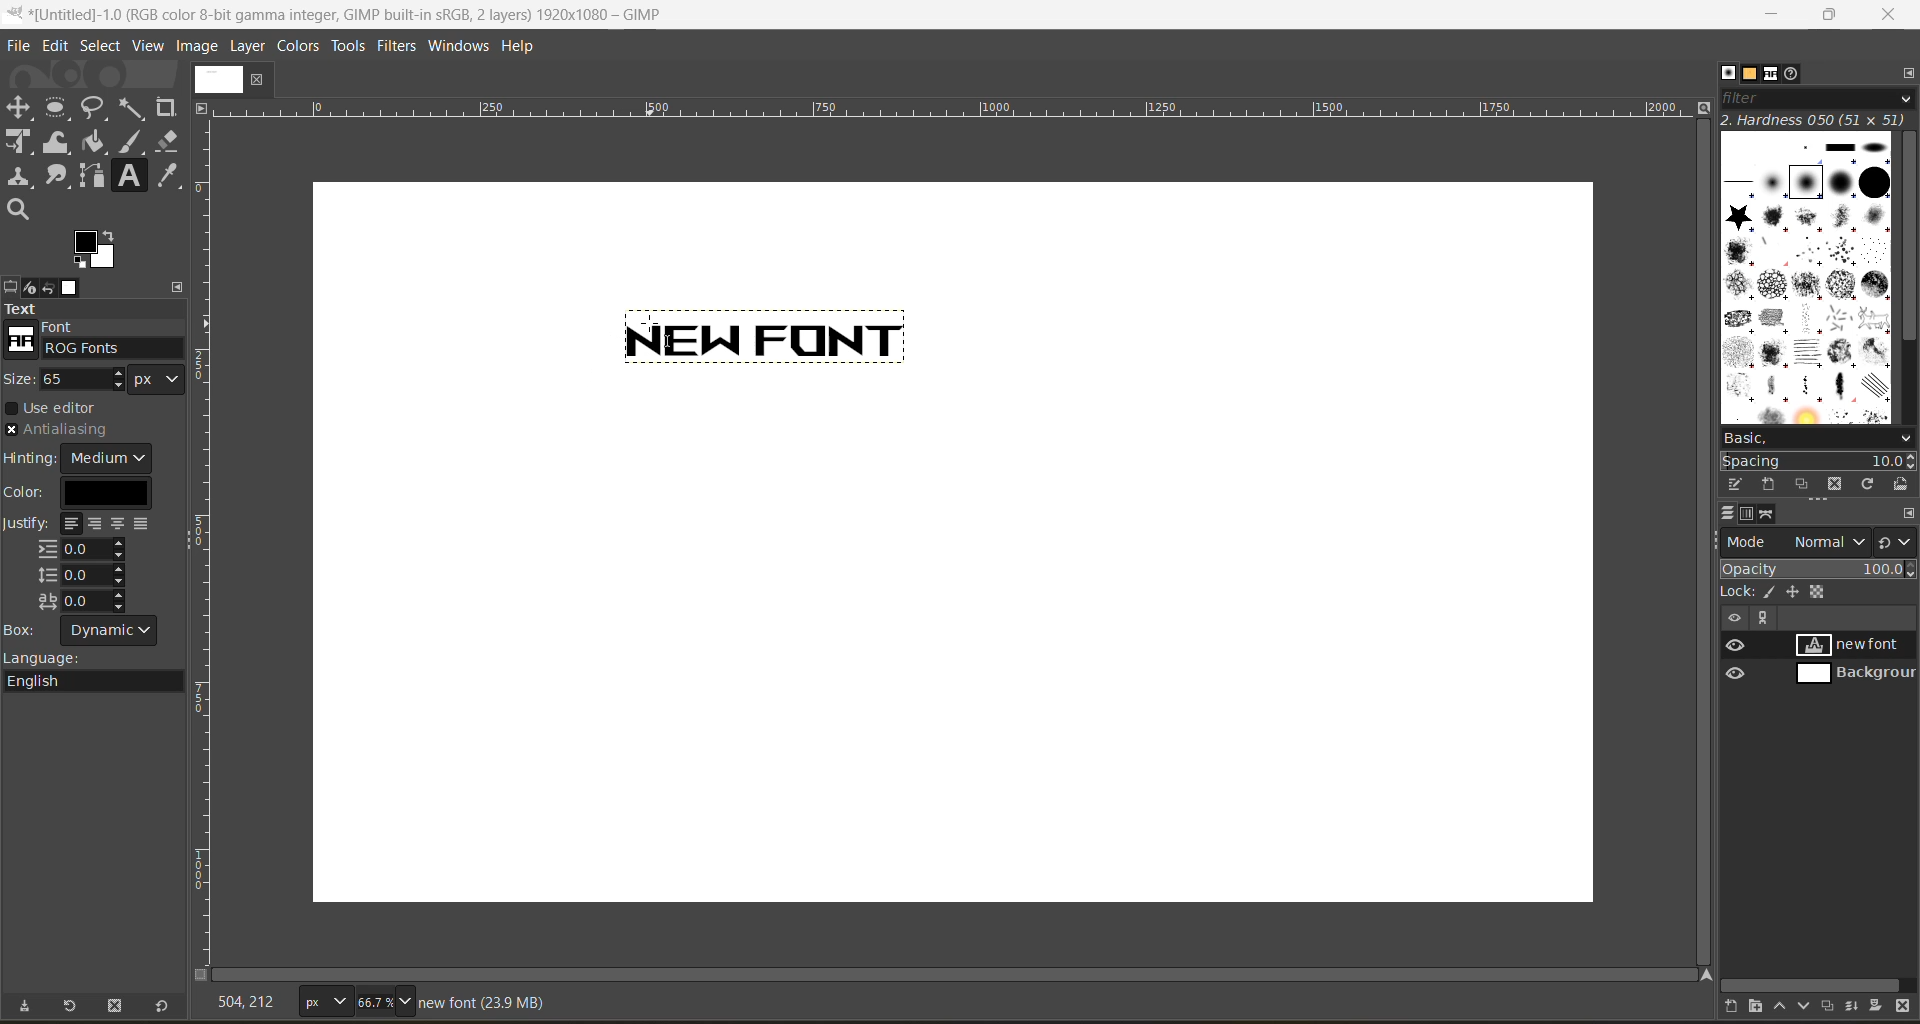  Describe the element at coordinates (12, 287) in the screenshot. I see `tool options` at that location.